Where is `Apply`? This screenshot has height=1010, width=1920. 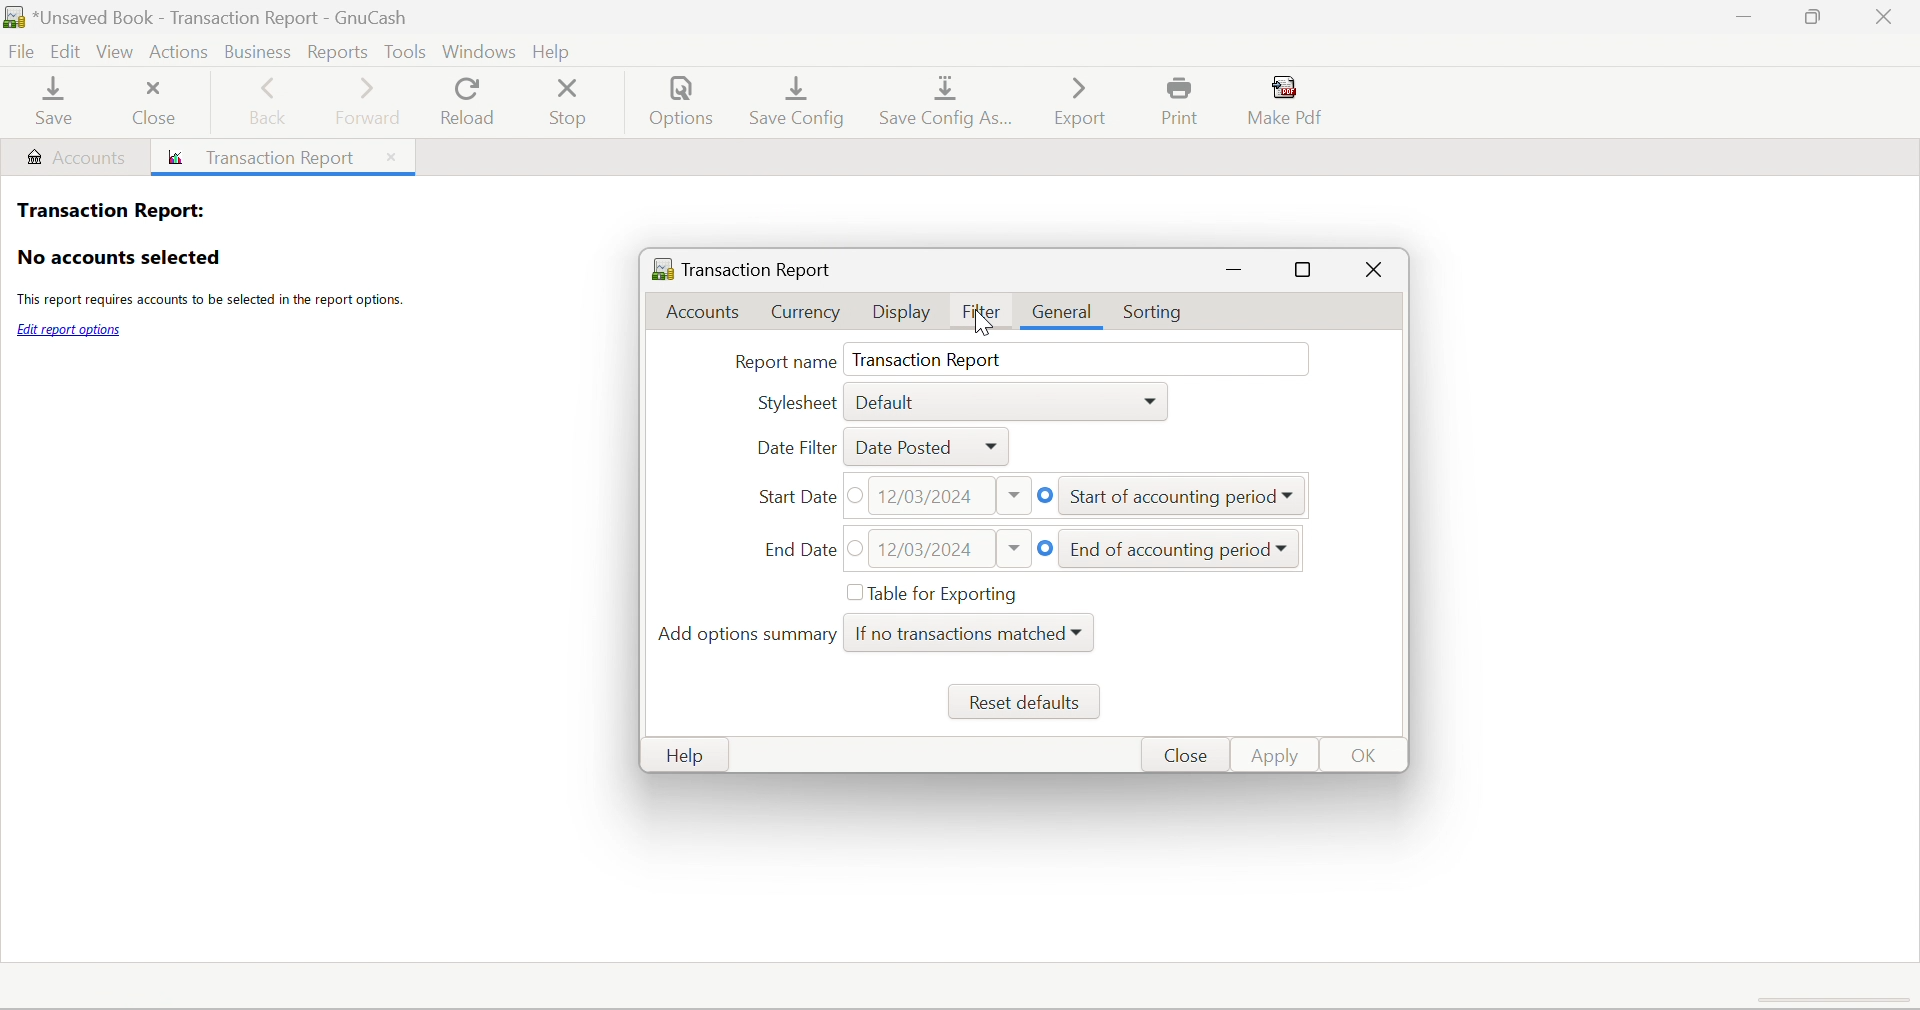
Apply is located at coordinates (1279, 755).